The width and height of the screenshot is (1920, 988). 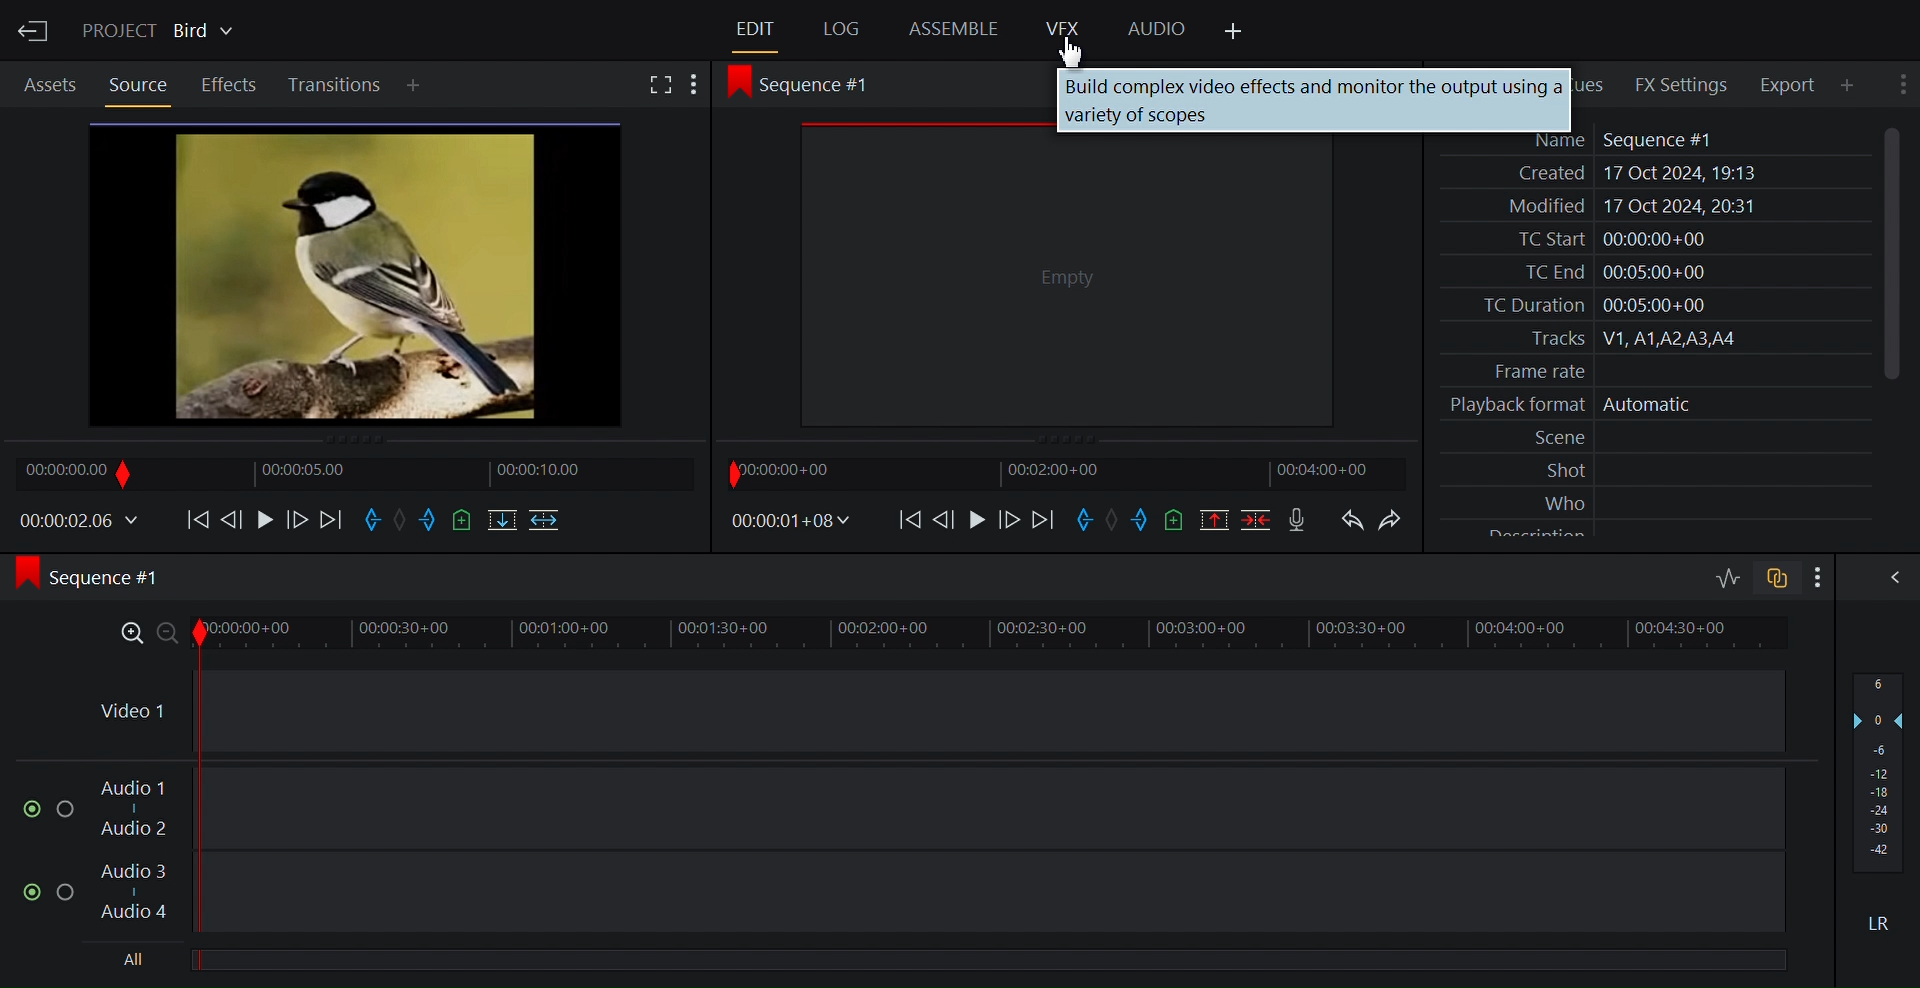 What do you see at coordinates (953, 29) in the screenshot?
I see `Assemble` at bounding box center [953, 29].